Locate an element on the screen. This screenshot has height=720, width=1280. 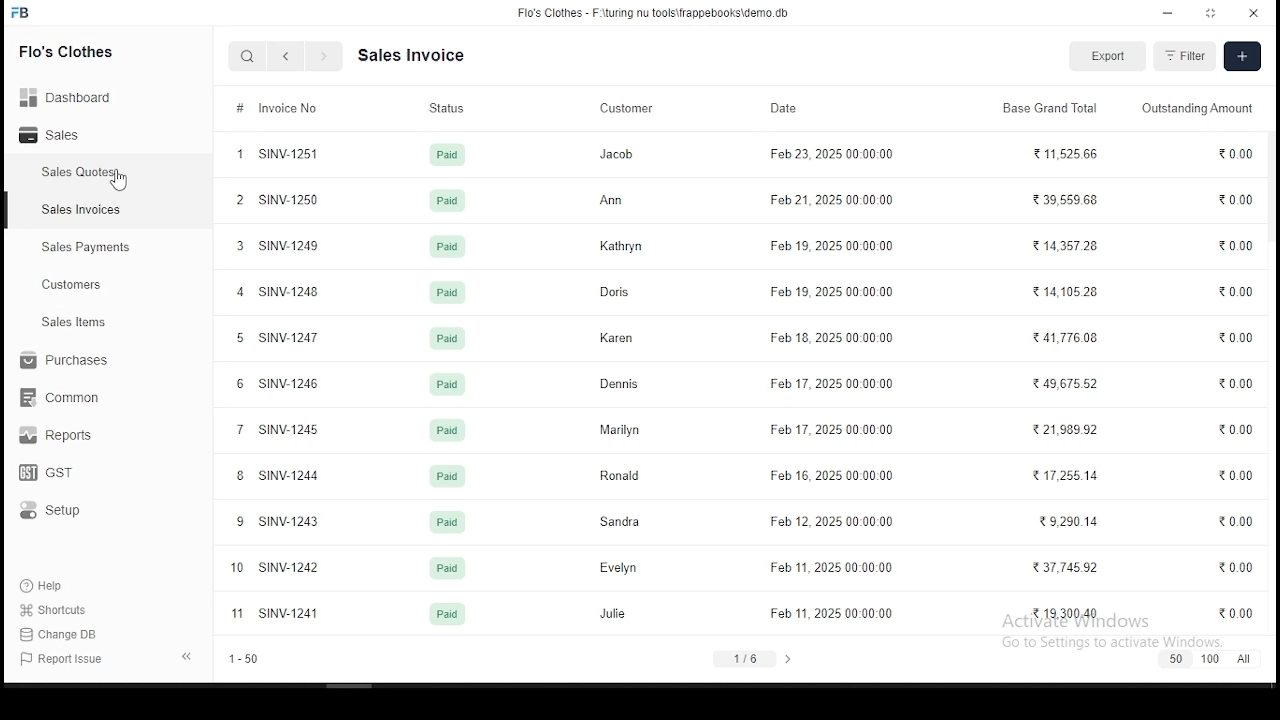
4967552 is located at coordinates (1067, 383).